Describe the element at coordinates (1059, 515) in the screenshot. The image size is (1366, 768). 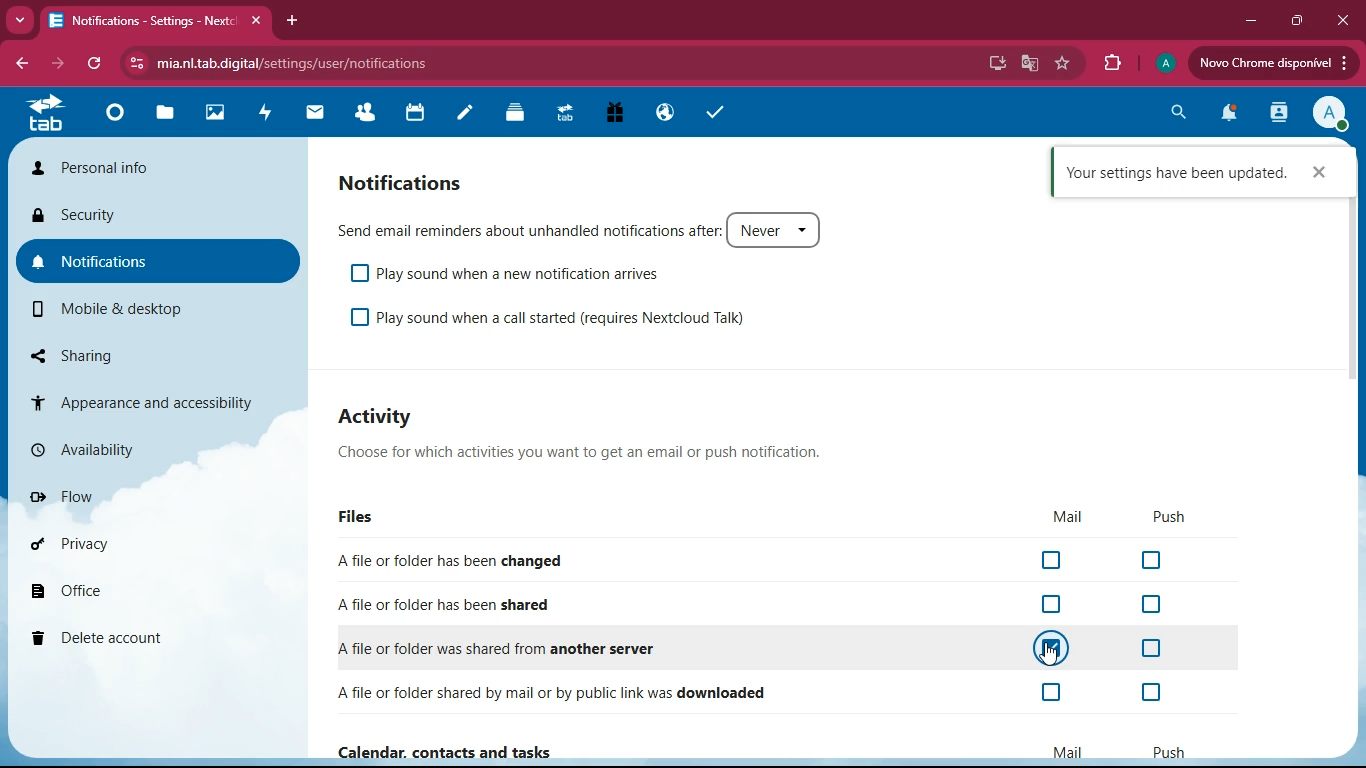
I see `mail` at that location.